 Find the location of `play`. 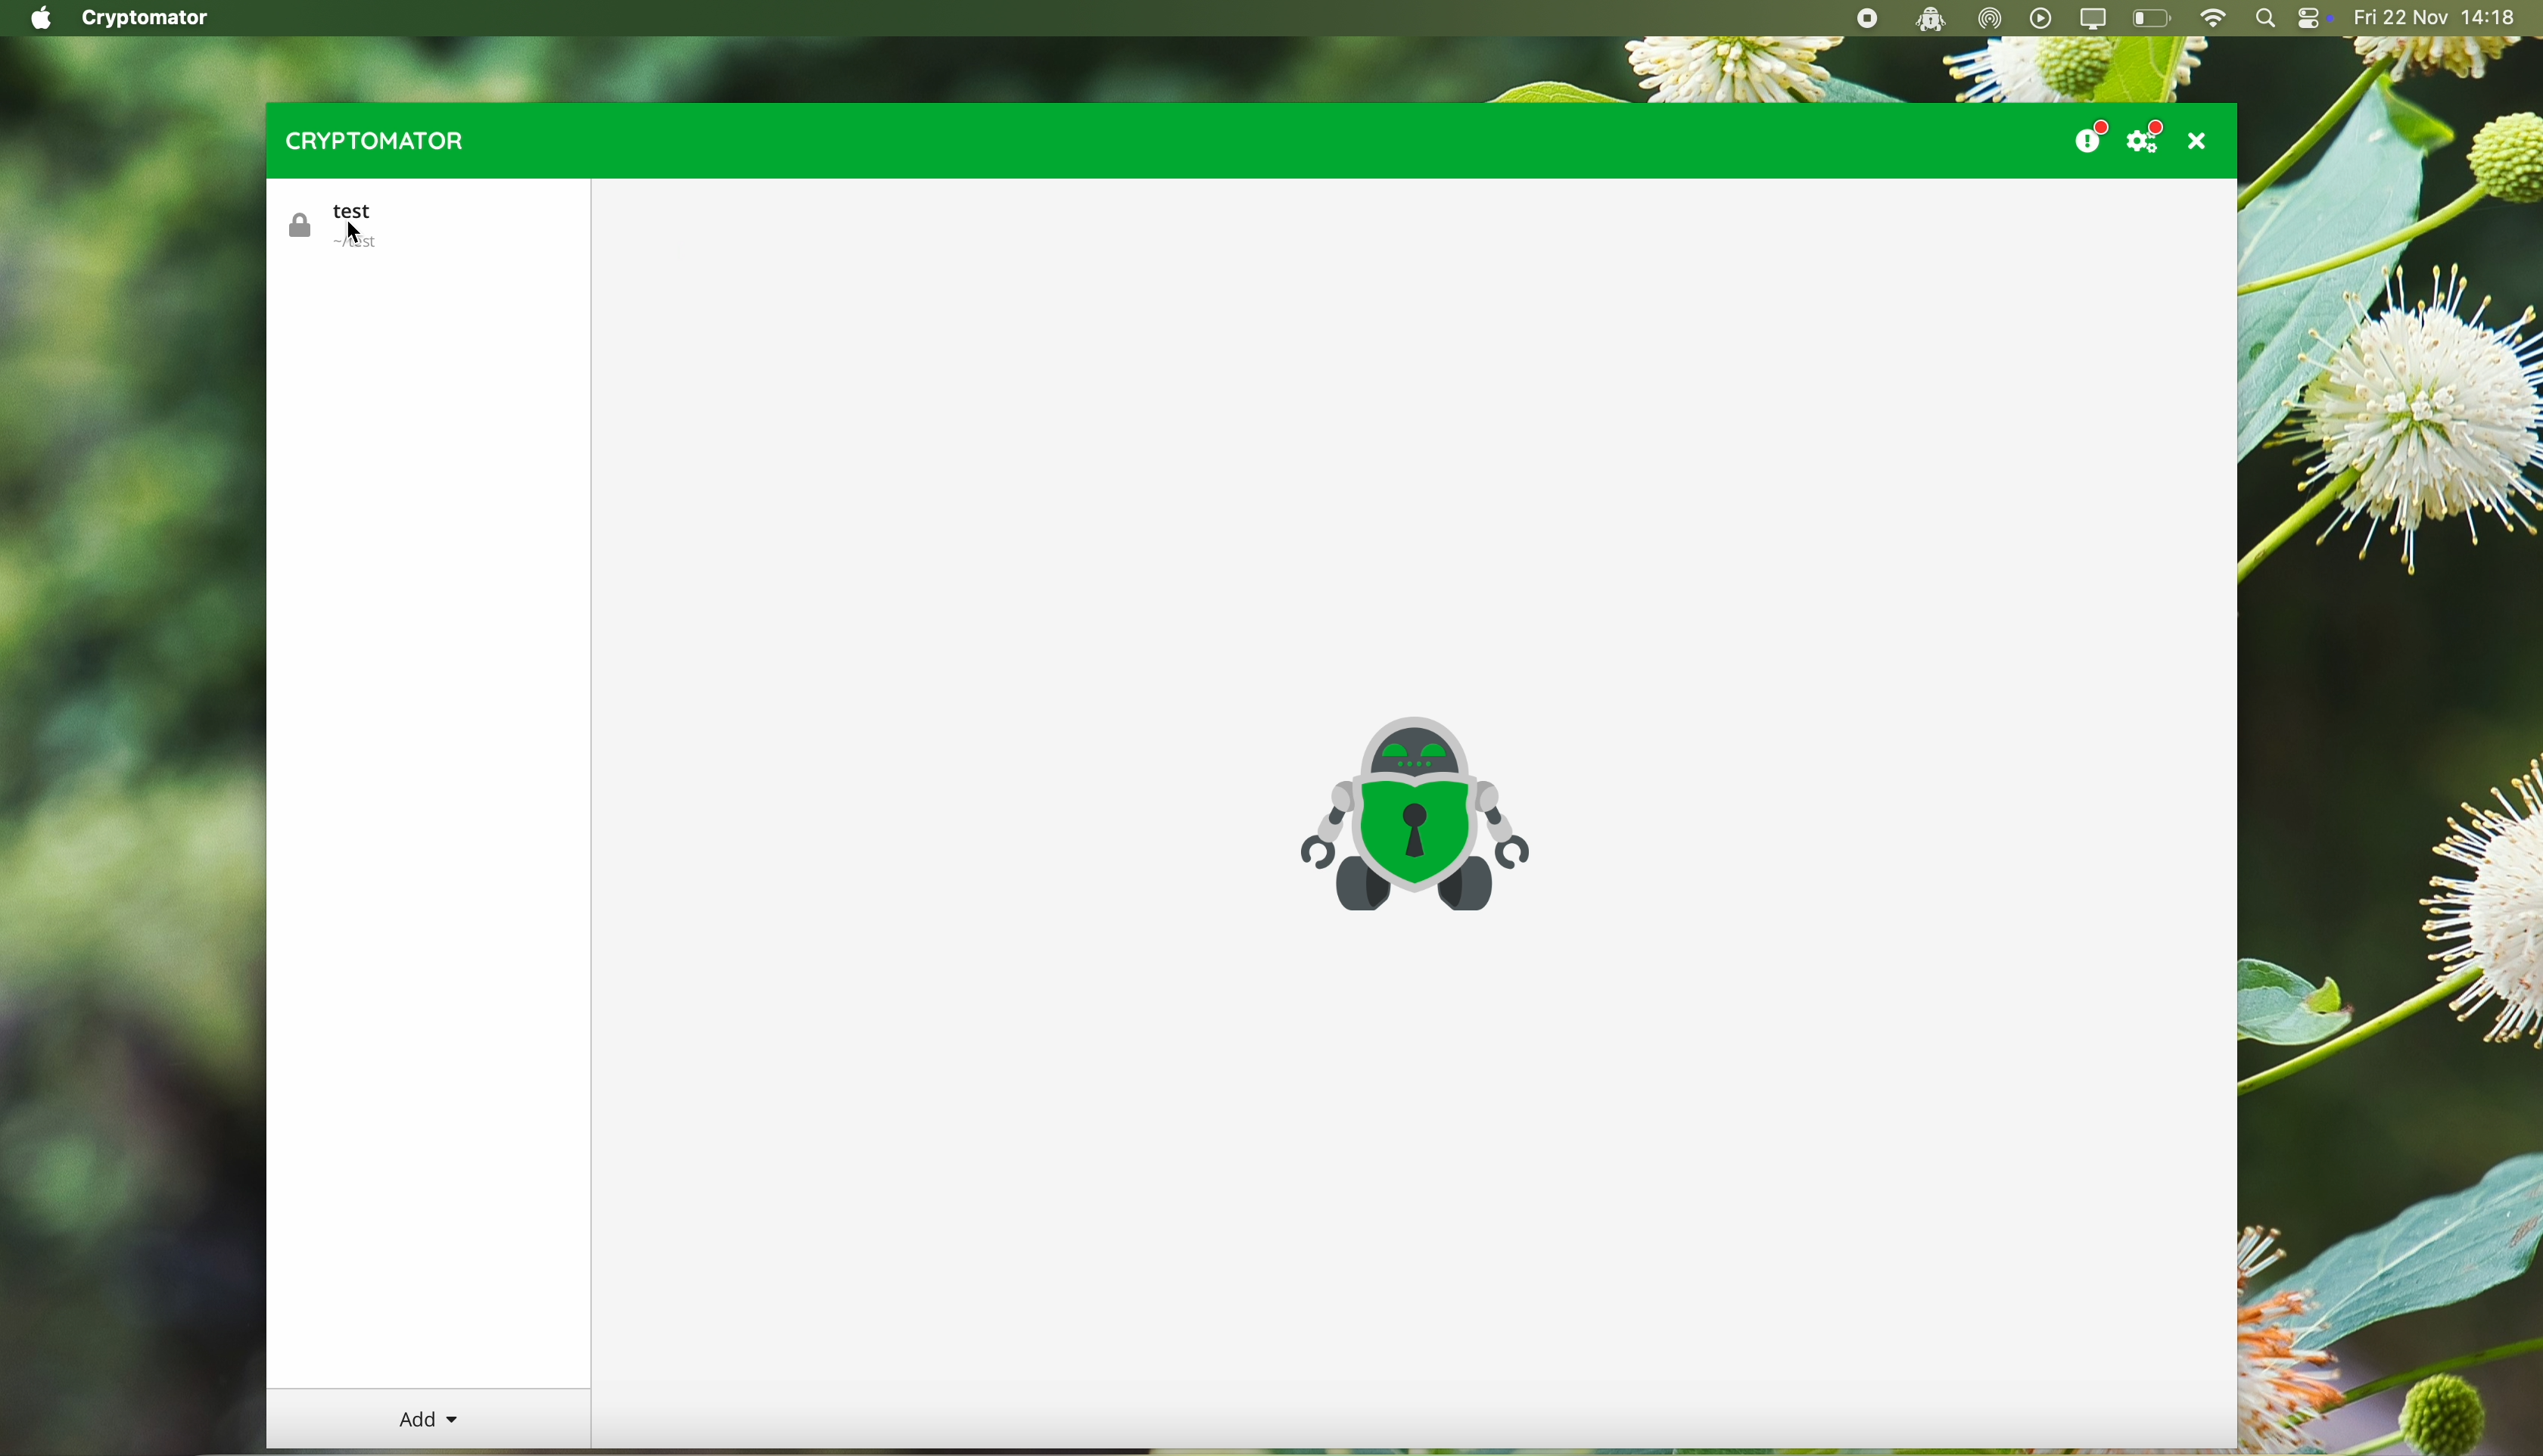

play is located at coordinates (2042, 18).